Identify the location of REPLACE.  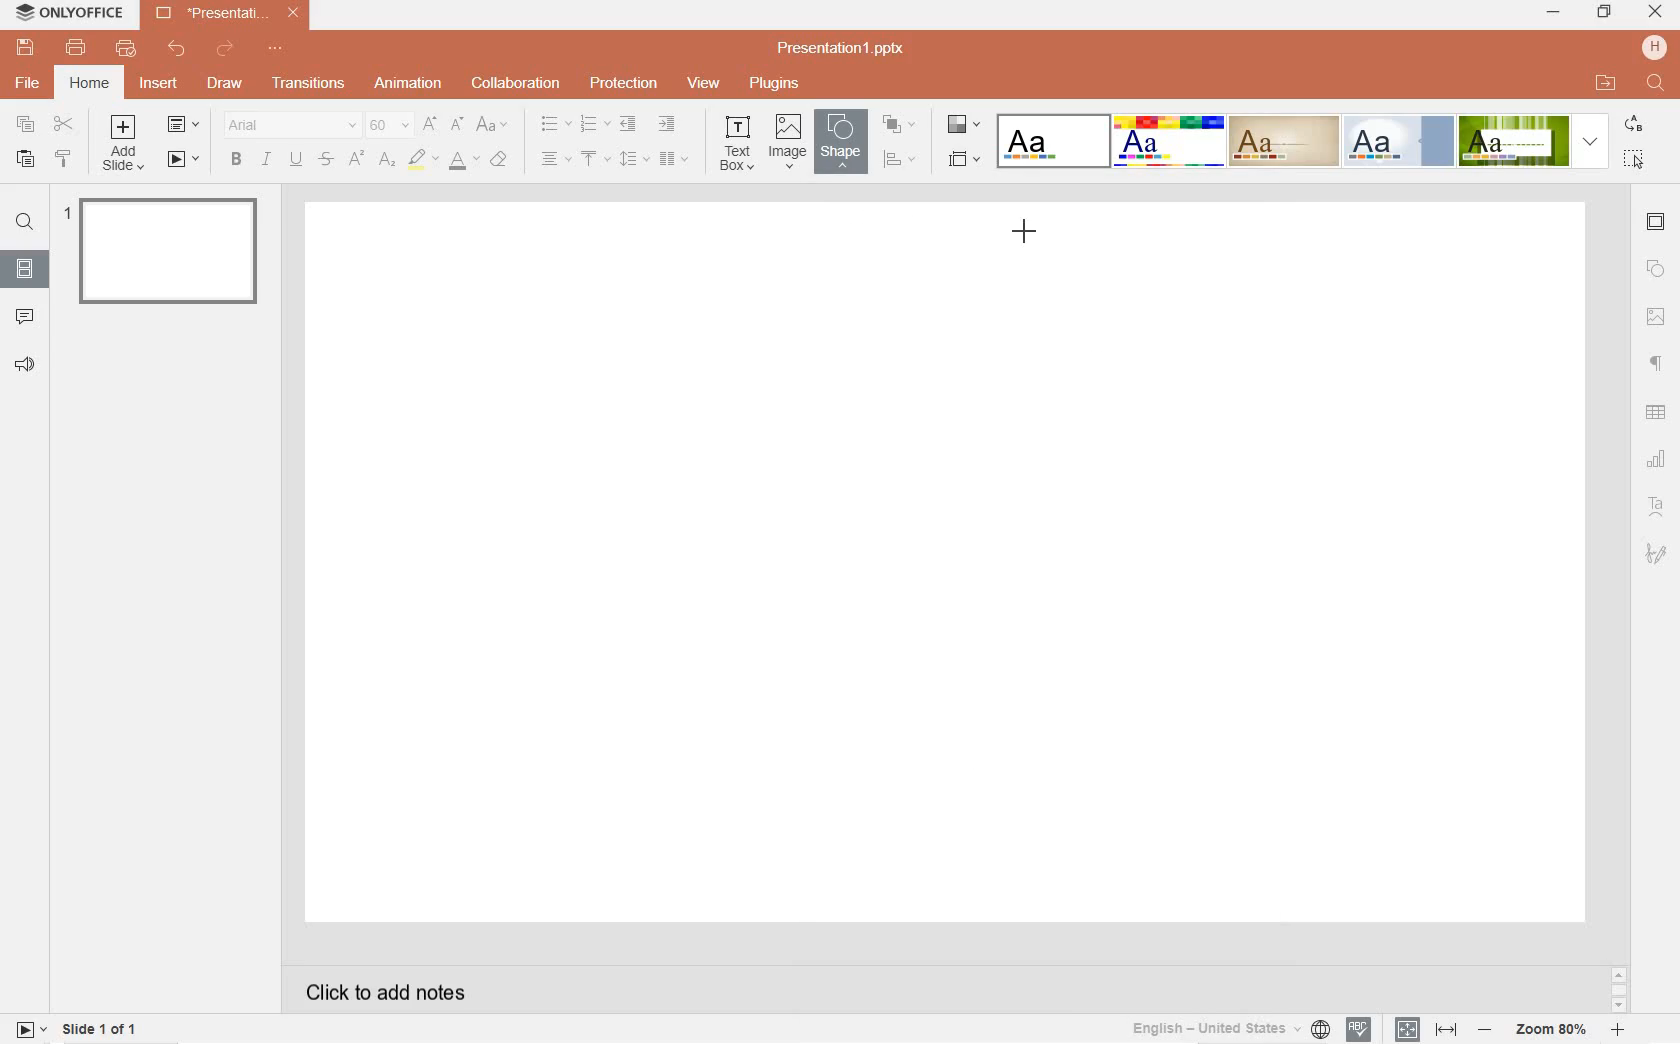
(1633, 125).